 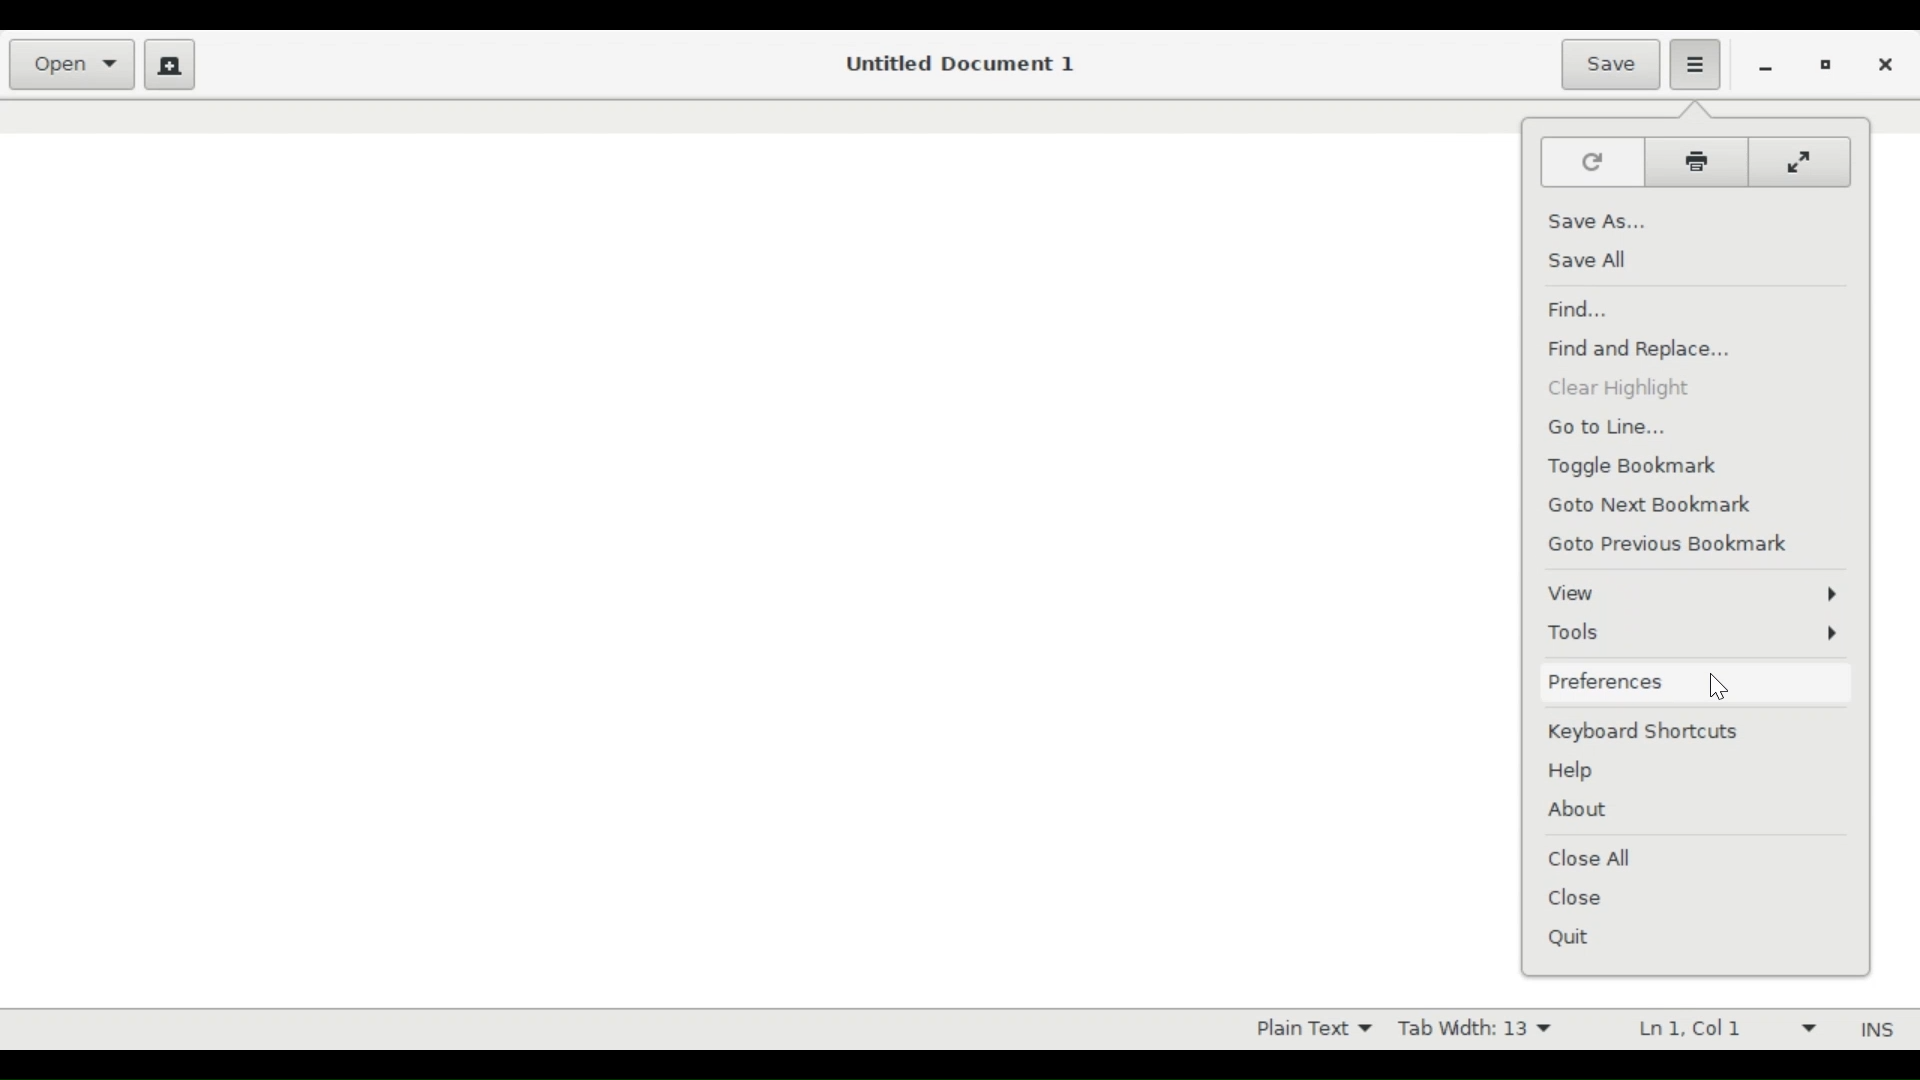 What do you see at coordinates (1660, 507) in the screenshot?
I see `Goto Next Bookmark` at bounding box center [1660, 507].